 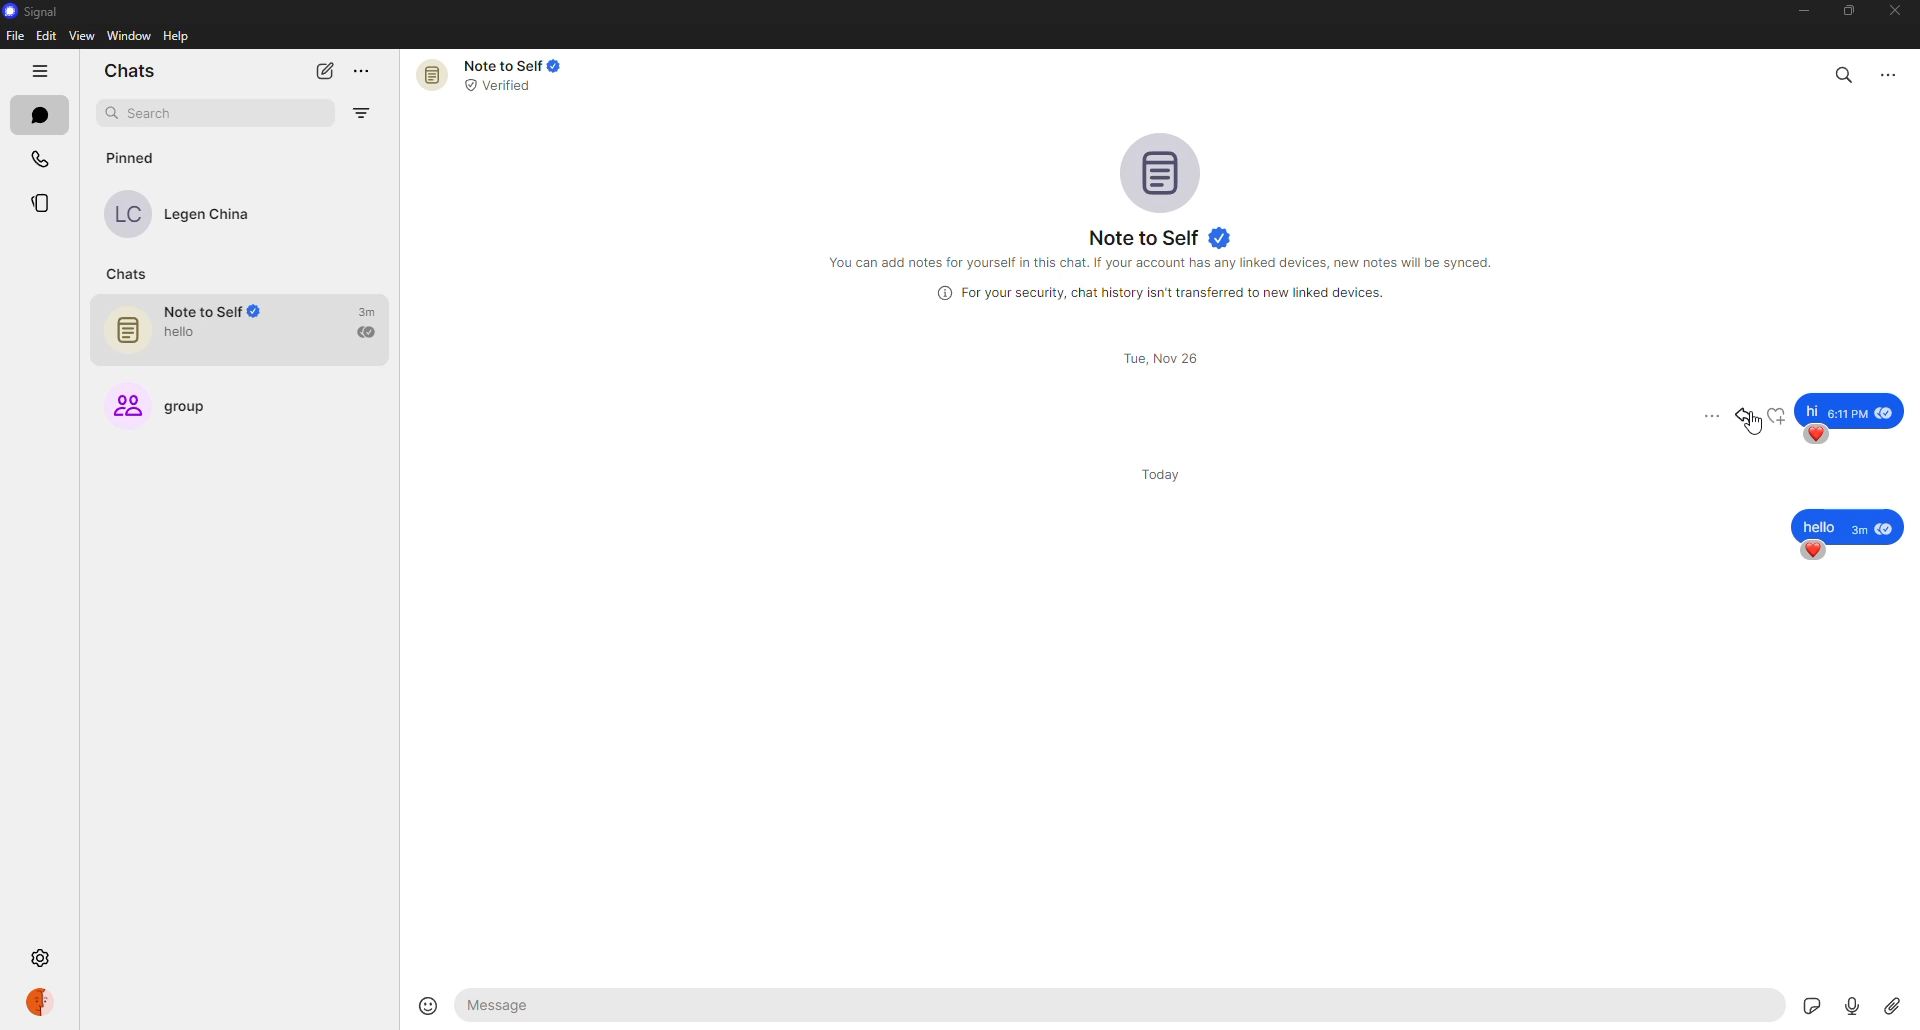 I want to click on note to self, so click(x=492, y=75).